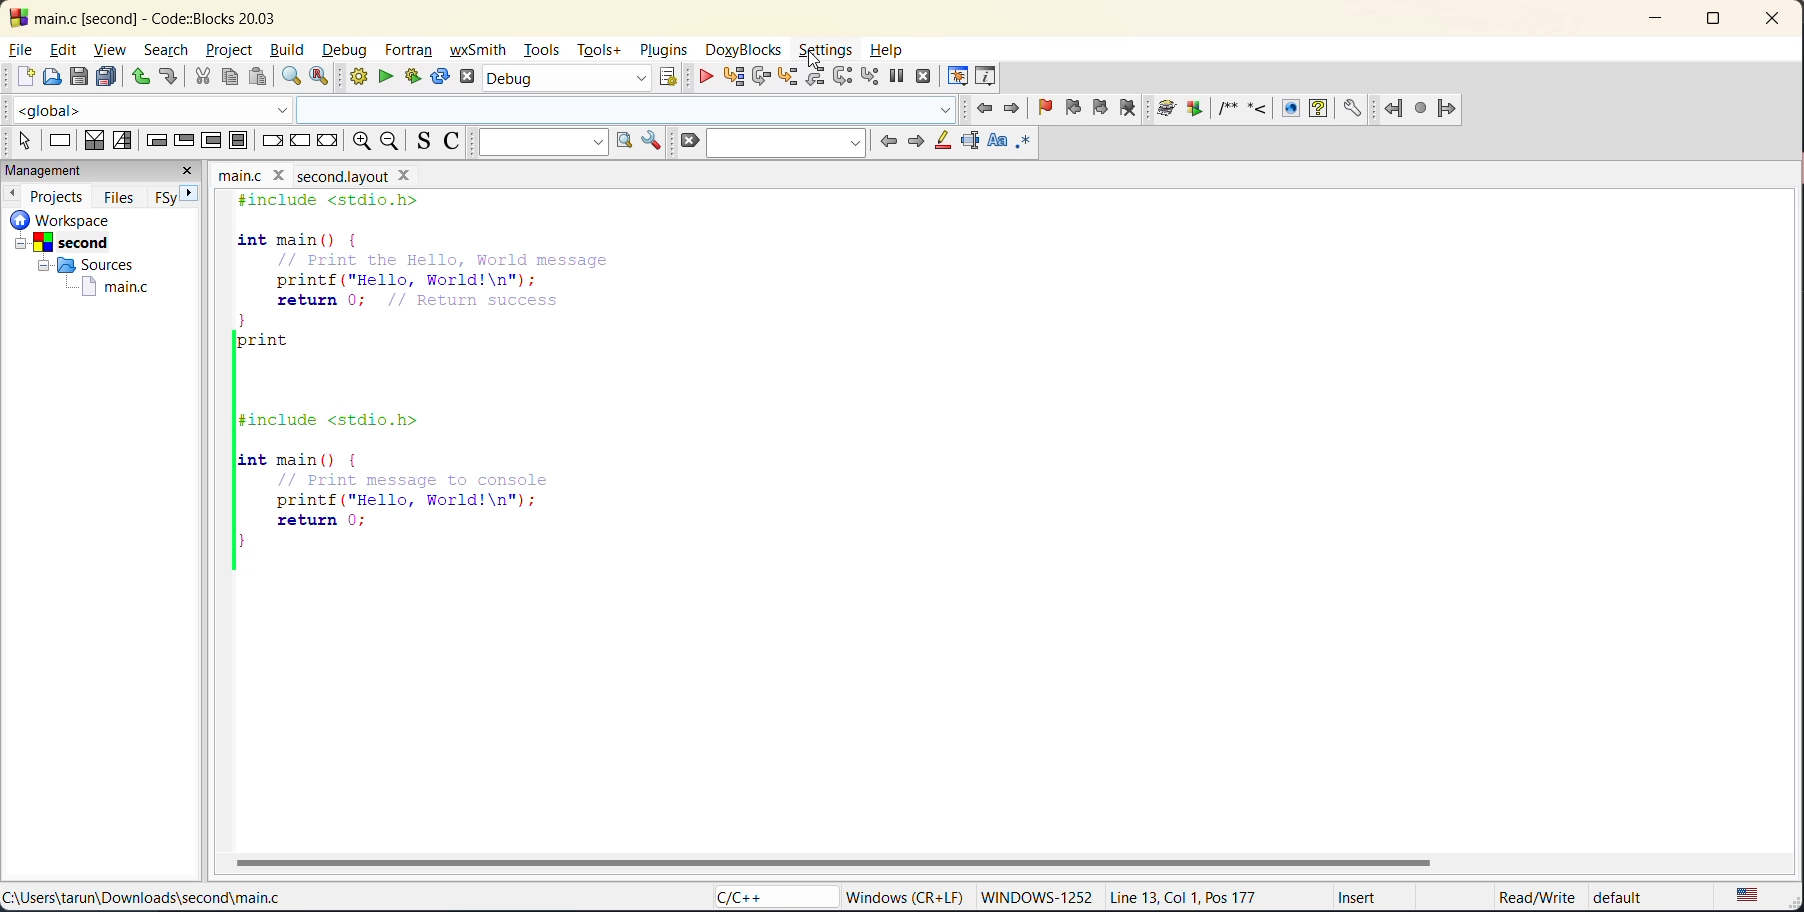  What do you see at coordinates (109, 76) in the screenshot?
I see `save everything` at bounding box center [109, 76].